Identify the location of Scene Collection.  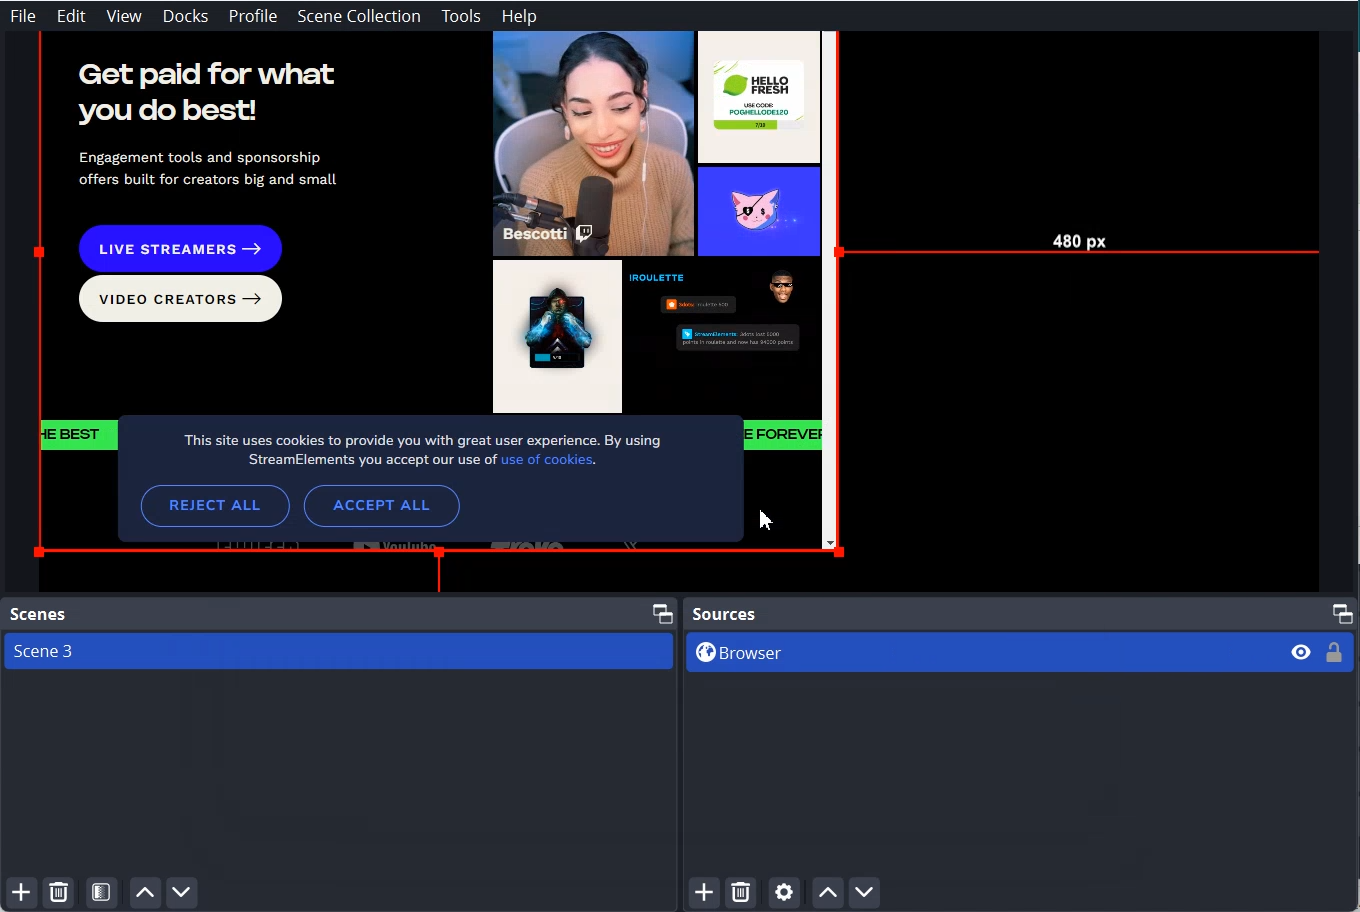
(360, 16).